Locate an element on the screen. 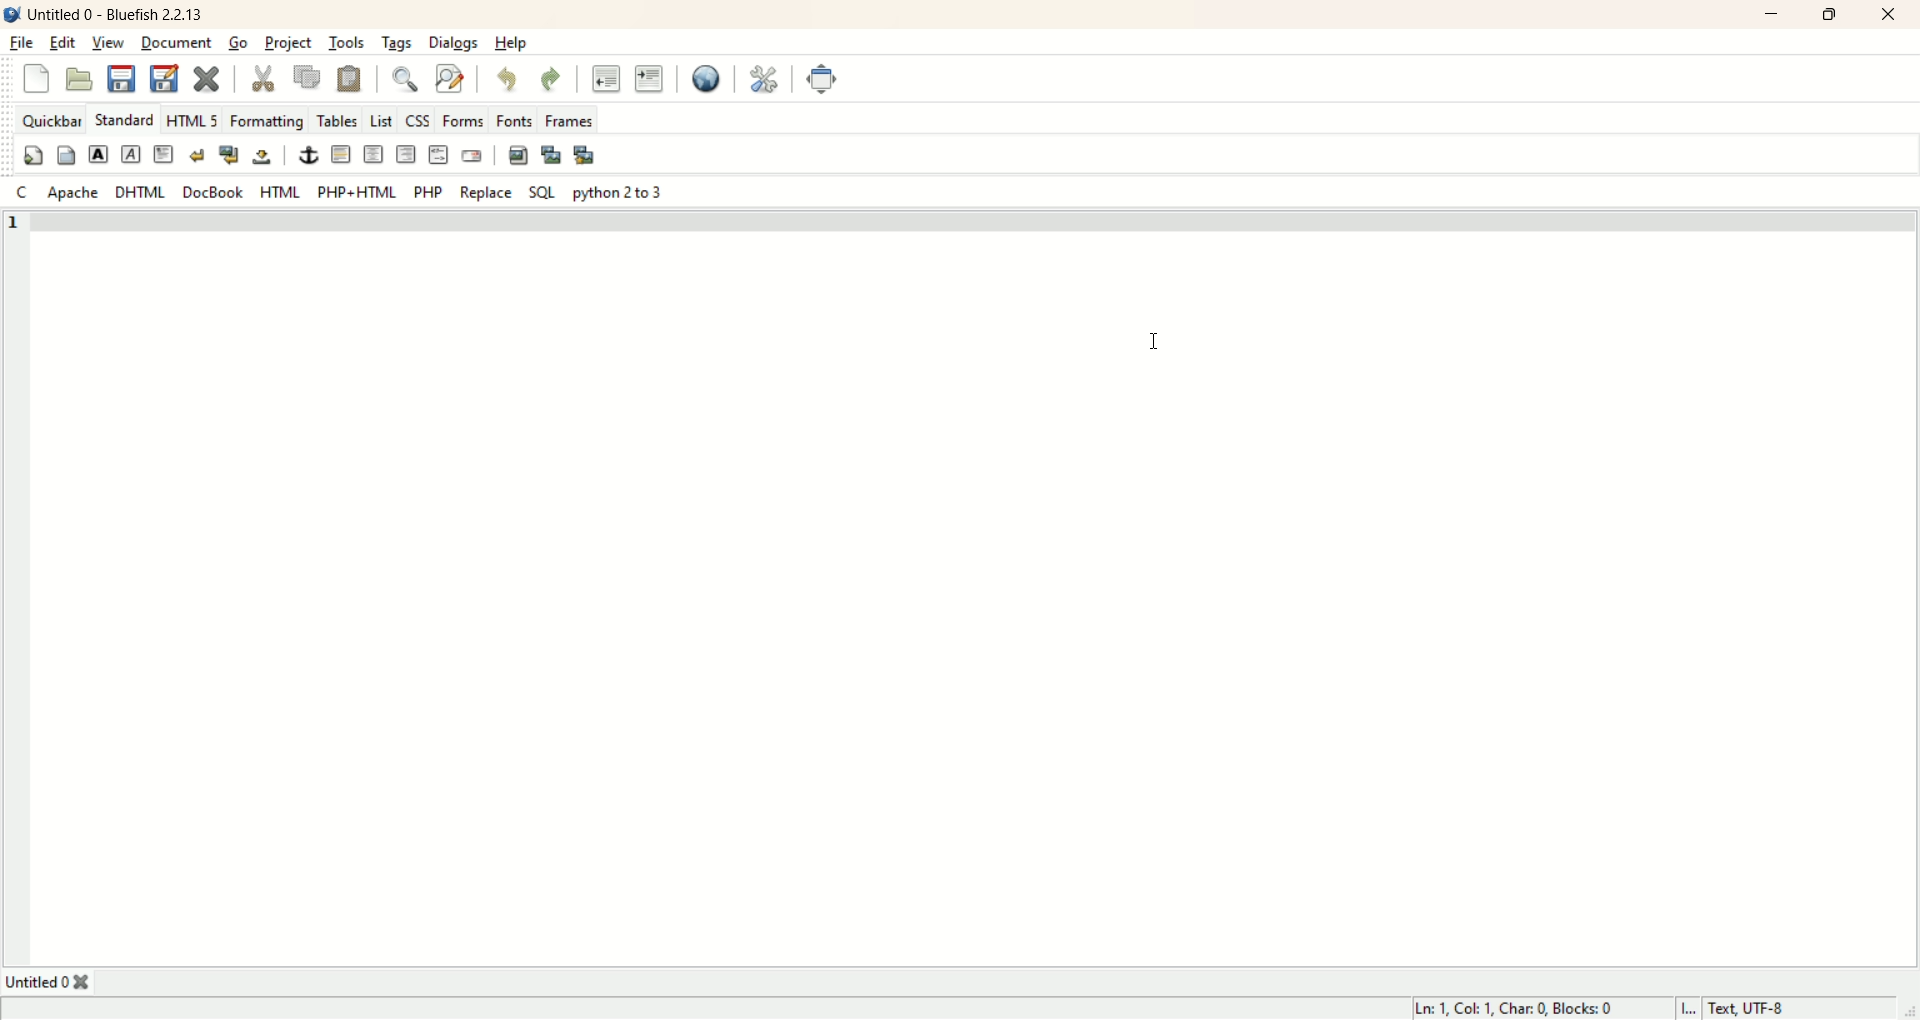  fullscreen is located at coordinates (826, 77).